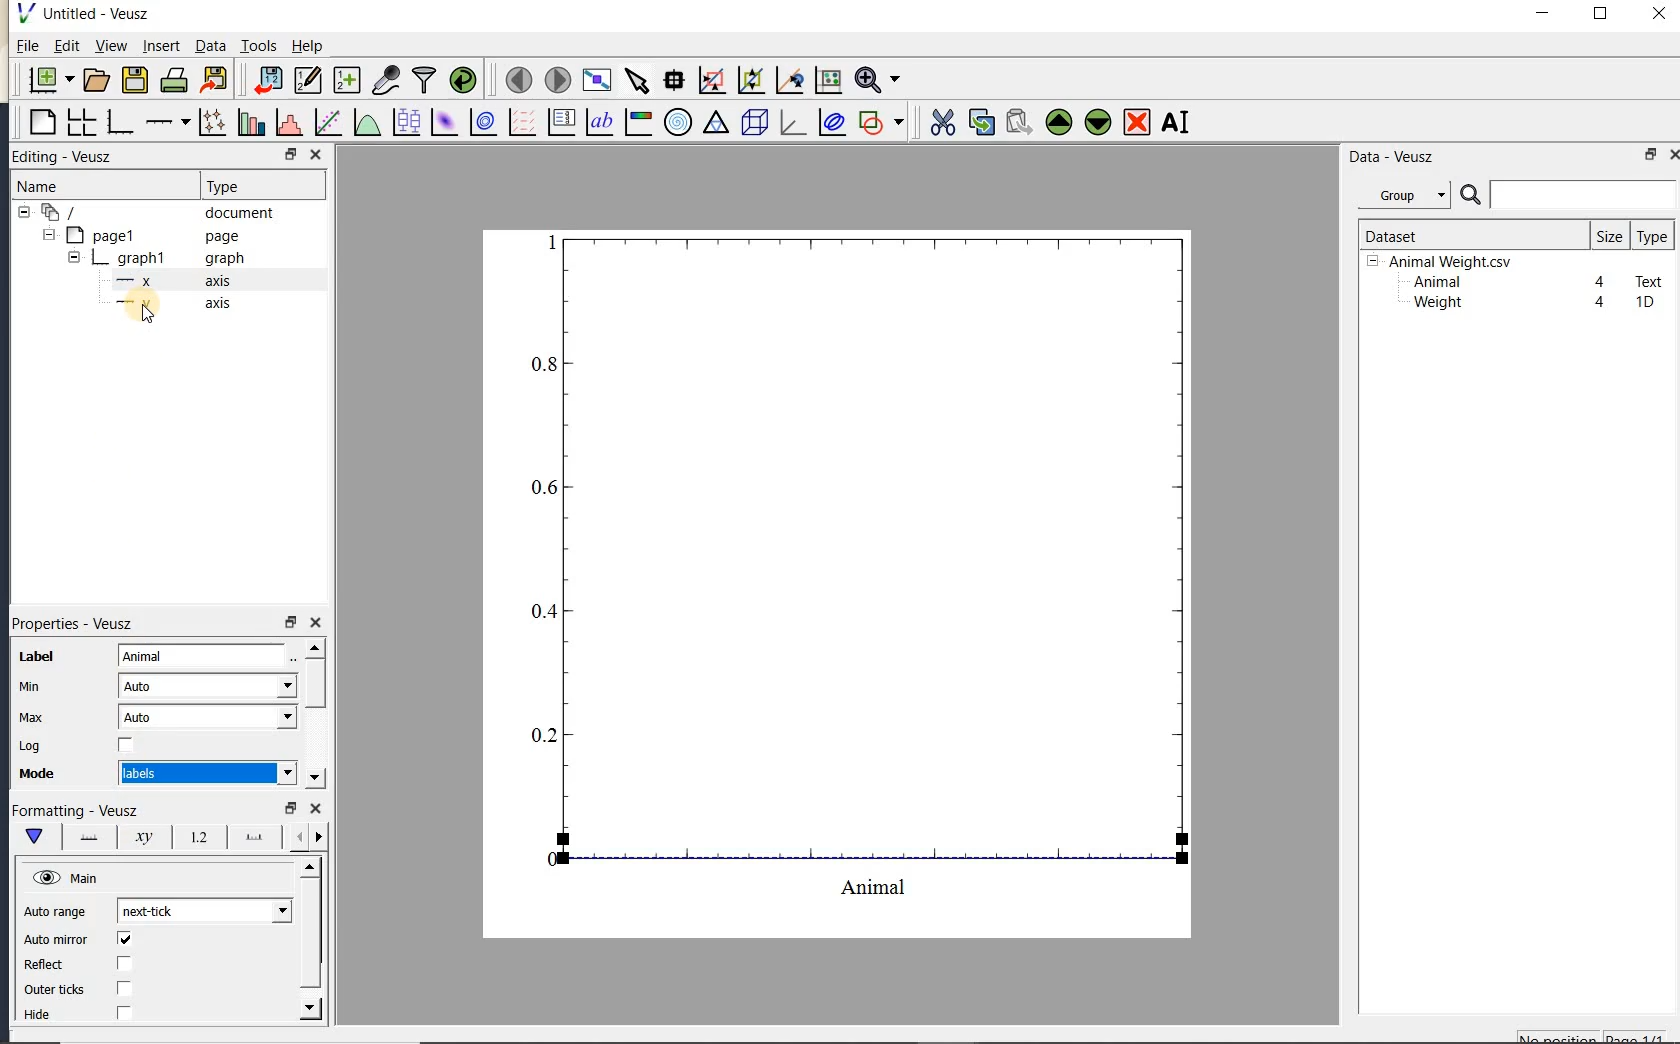 The height and width of the screenshot is (1044, 1680). What do you see at coordinates (126, 746) in the screenshot?
I see `check/uncheck` at bounding box center [126, 746].